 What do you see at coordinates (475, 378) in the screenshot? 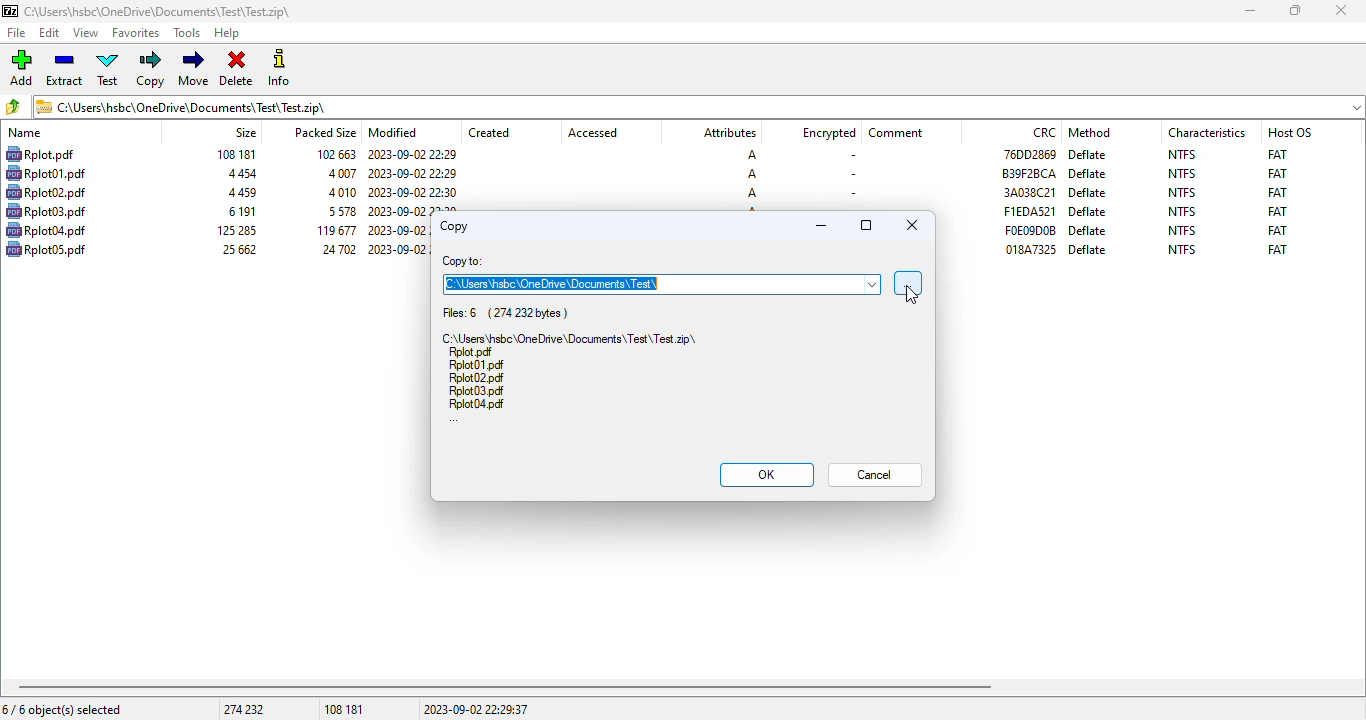
I see `file` at bounding box center [475, 378].